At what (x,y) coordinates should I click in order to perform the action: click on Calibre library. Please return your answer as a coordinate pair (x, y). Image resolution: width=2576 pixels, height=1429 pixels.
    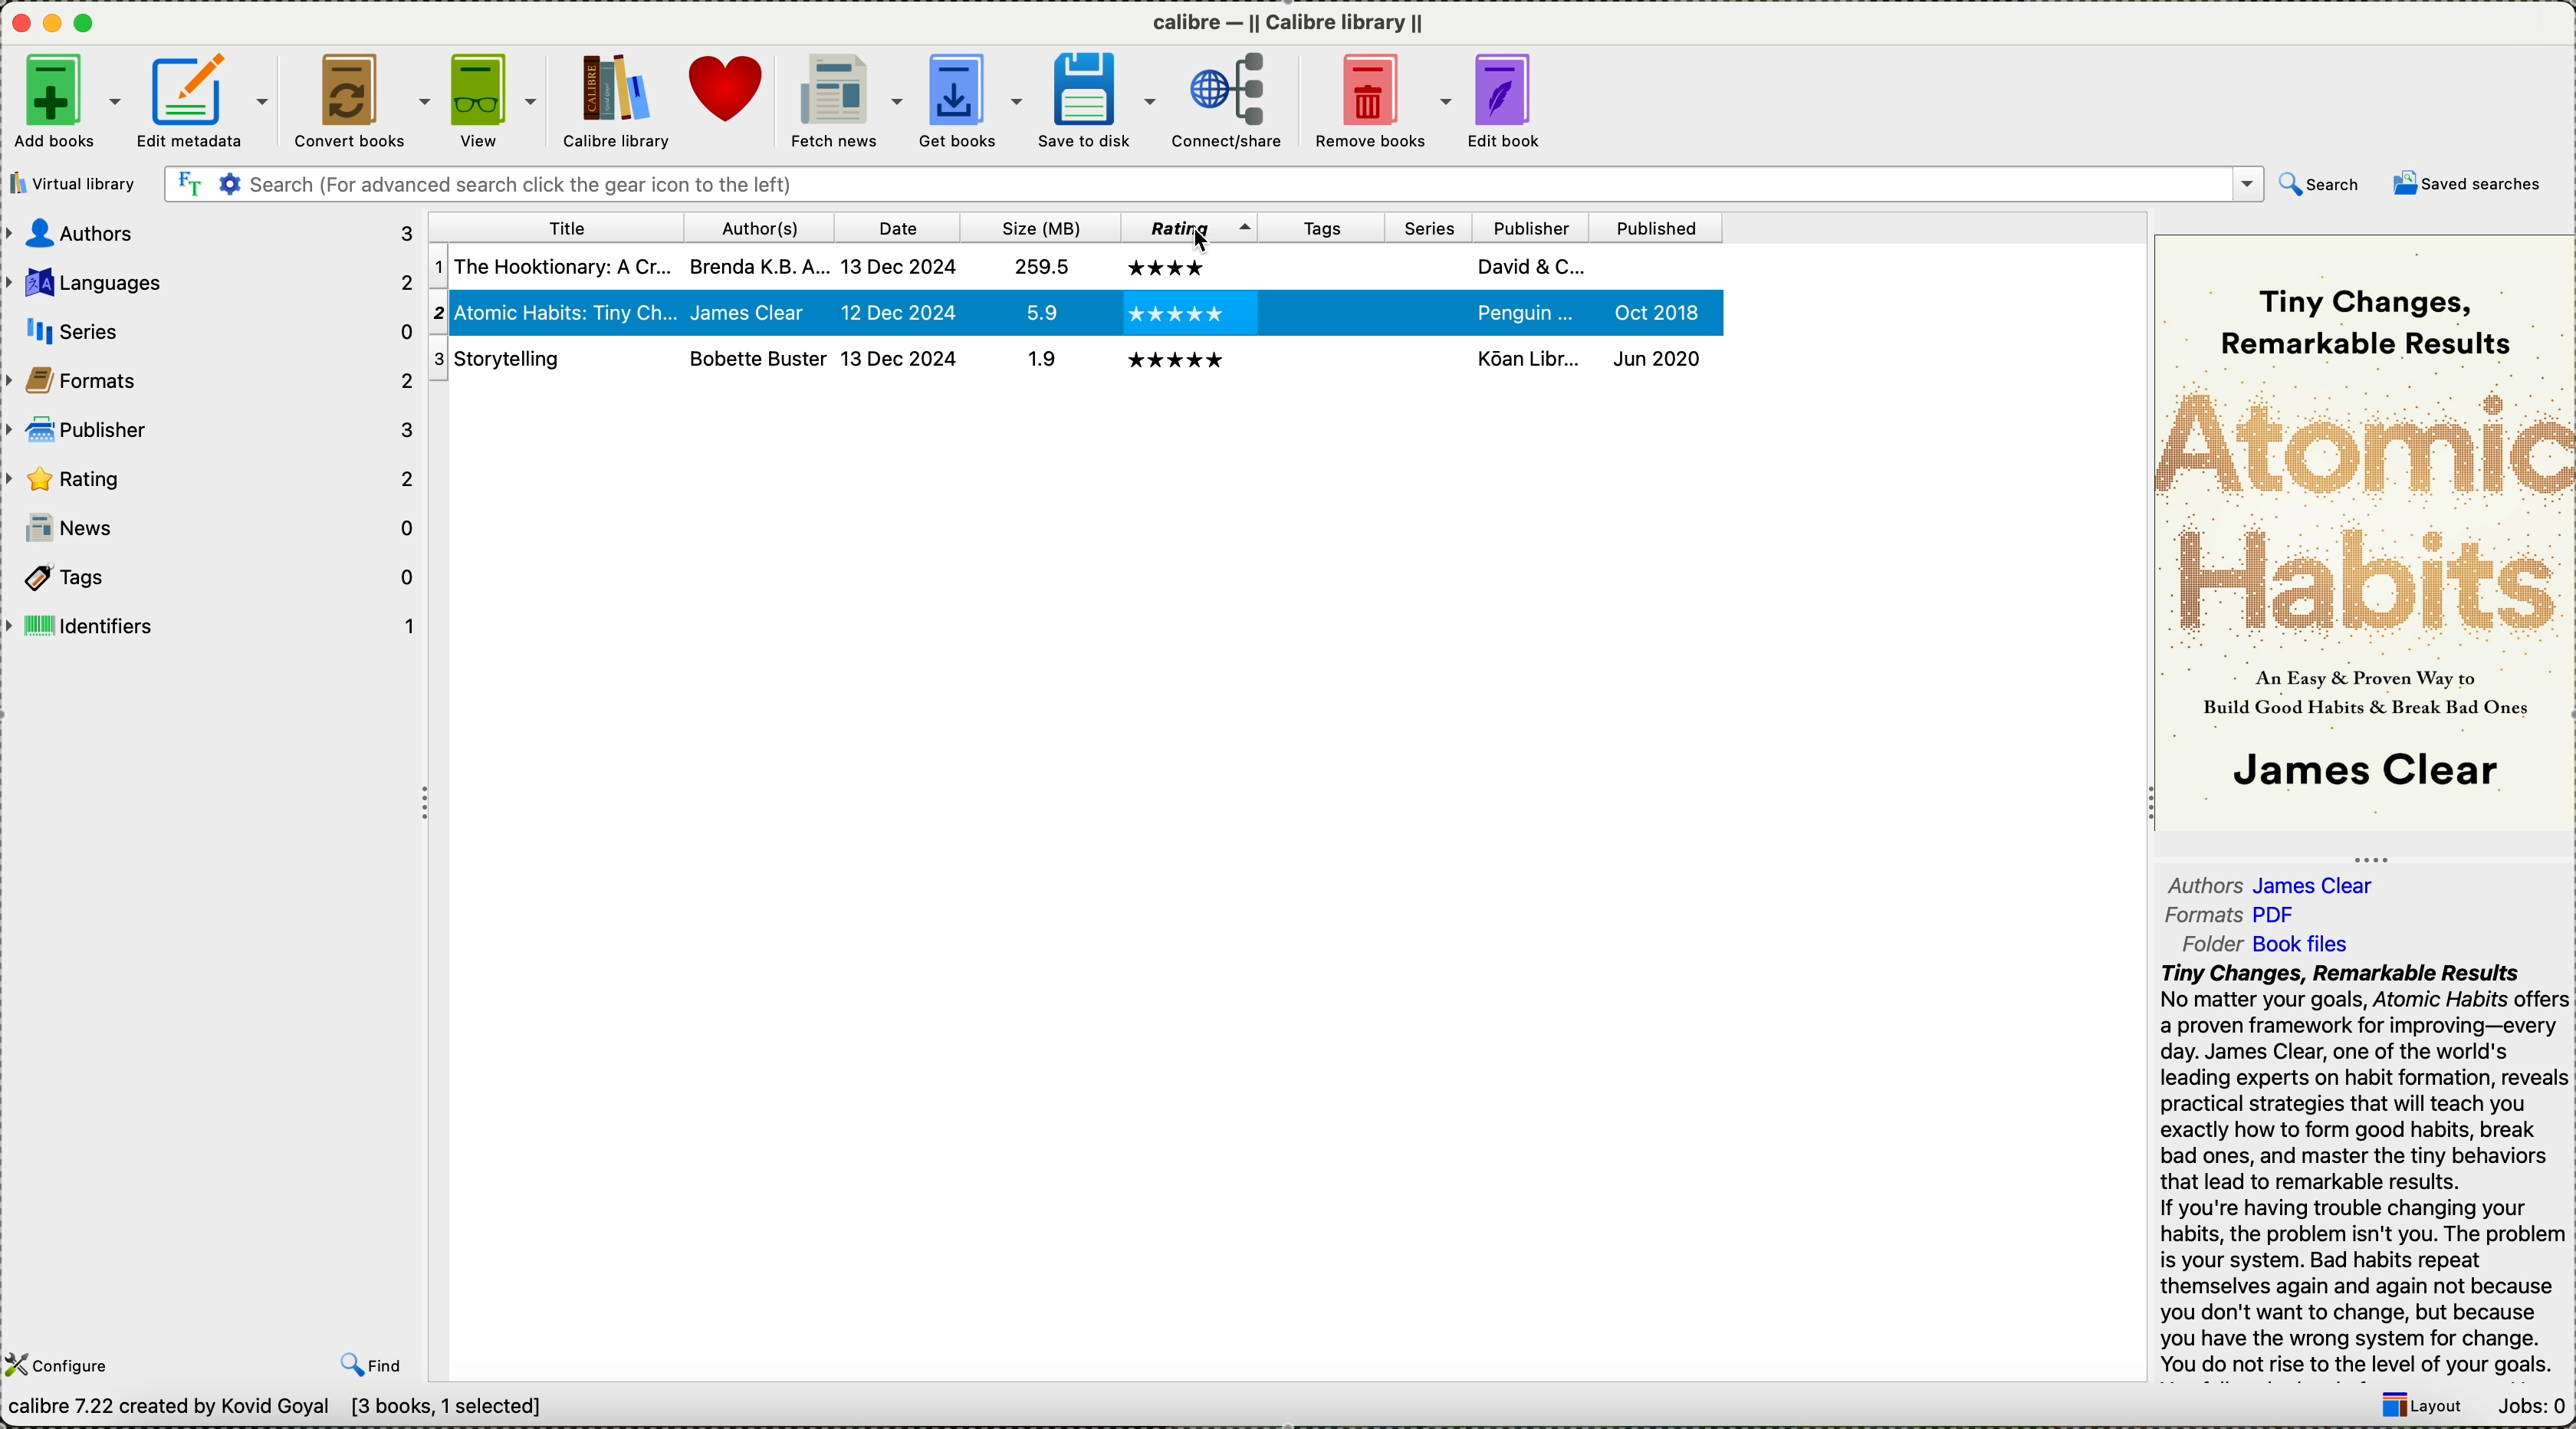
    Looking at the image, I should click on (616, 102).